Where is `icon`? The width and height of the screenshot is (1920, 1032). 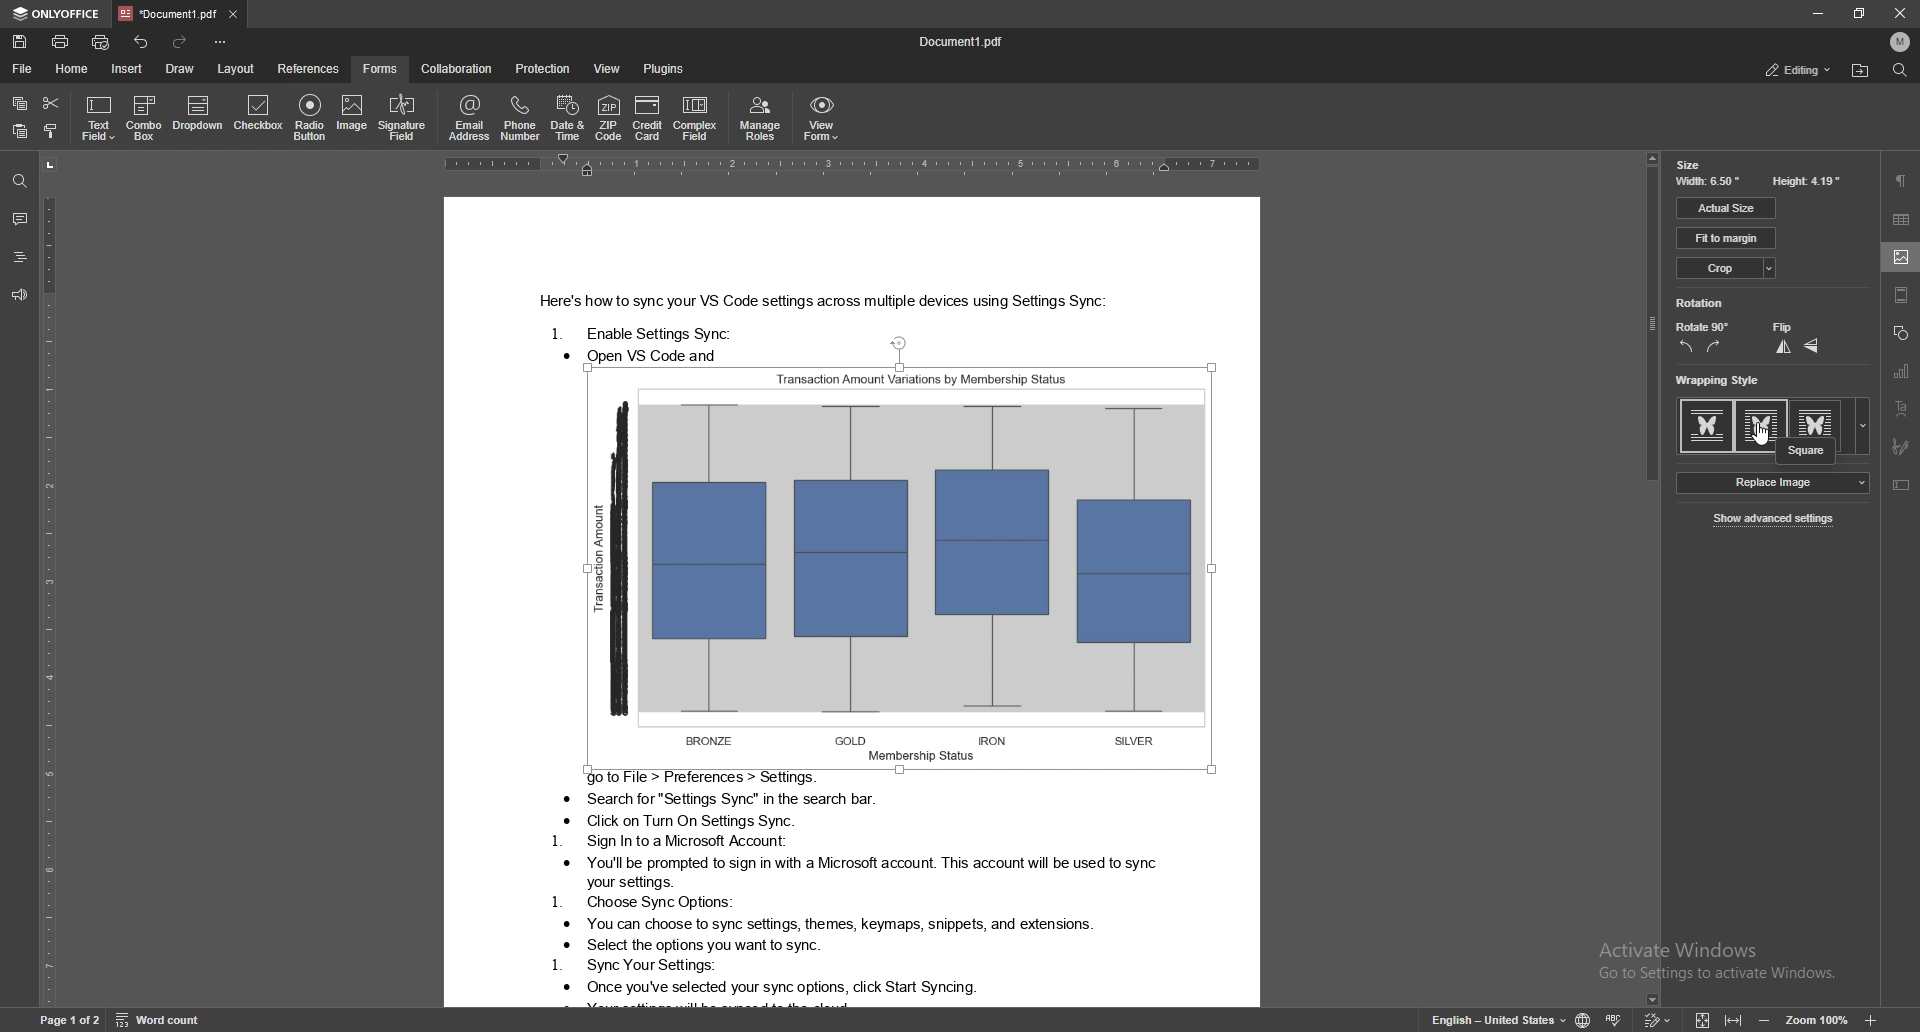
icon is located at coordinates (1739, 1019).